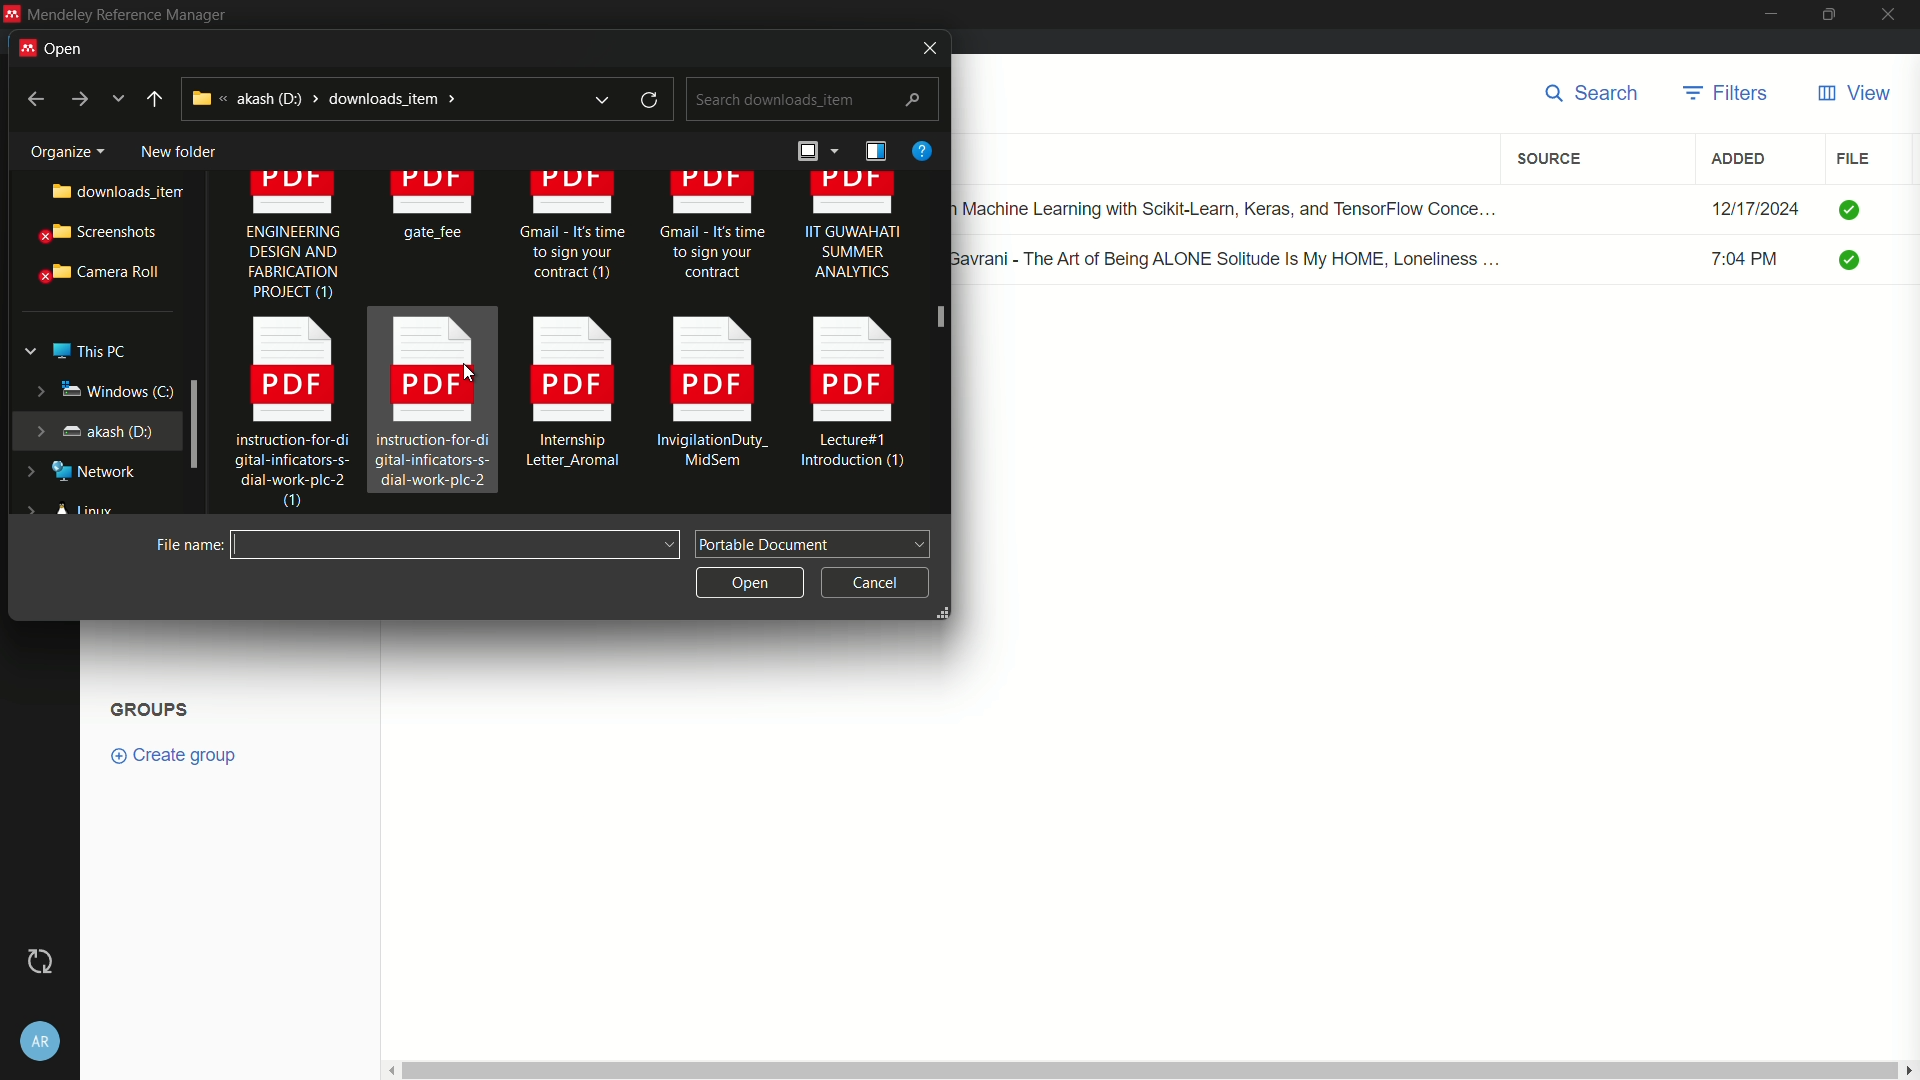  I want to click on added, so click(1739, 159).